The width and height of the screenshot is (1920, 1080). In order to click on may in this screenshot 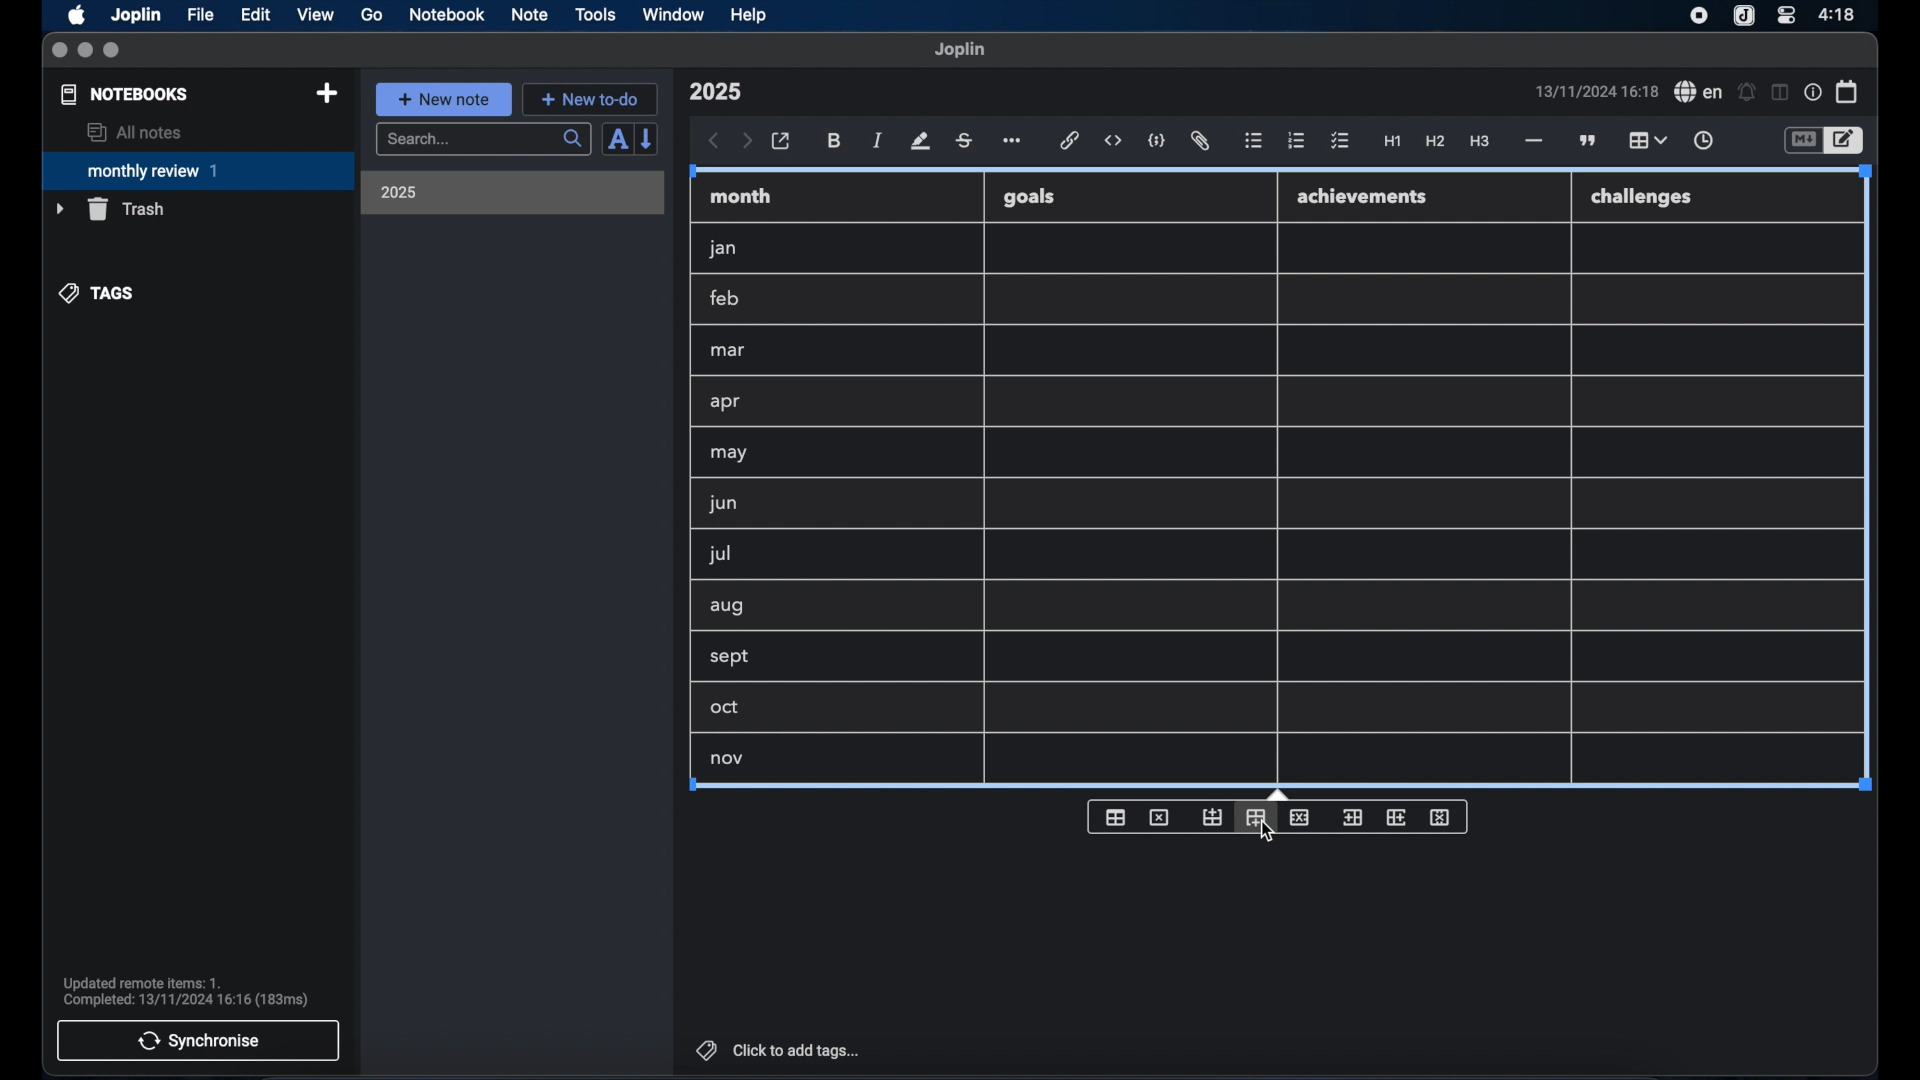, I will do `click(728, 453)`.